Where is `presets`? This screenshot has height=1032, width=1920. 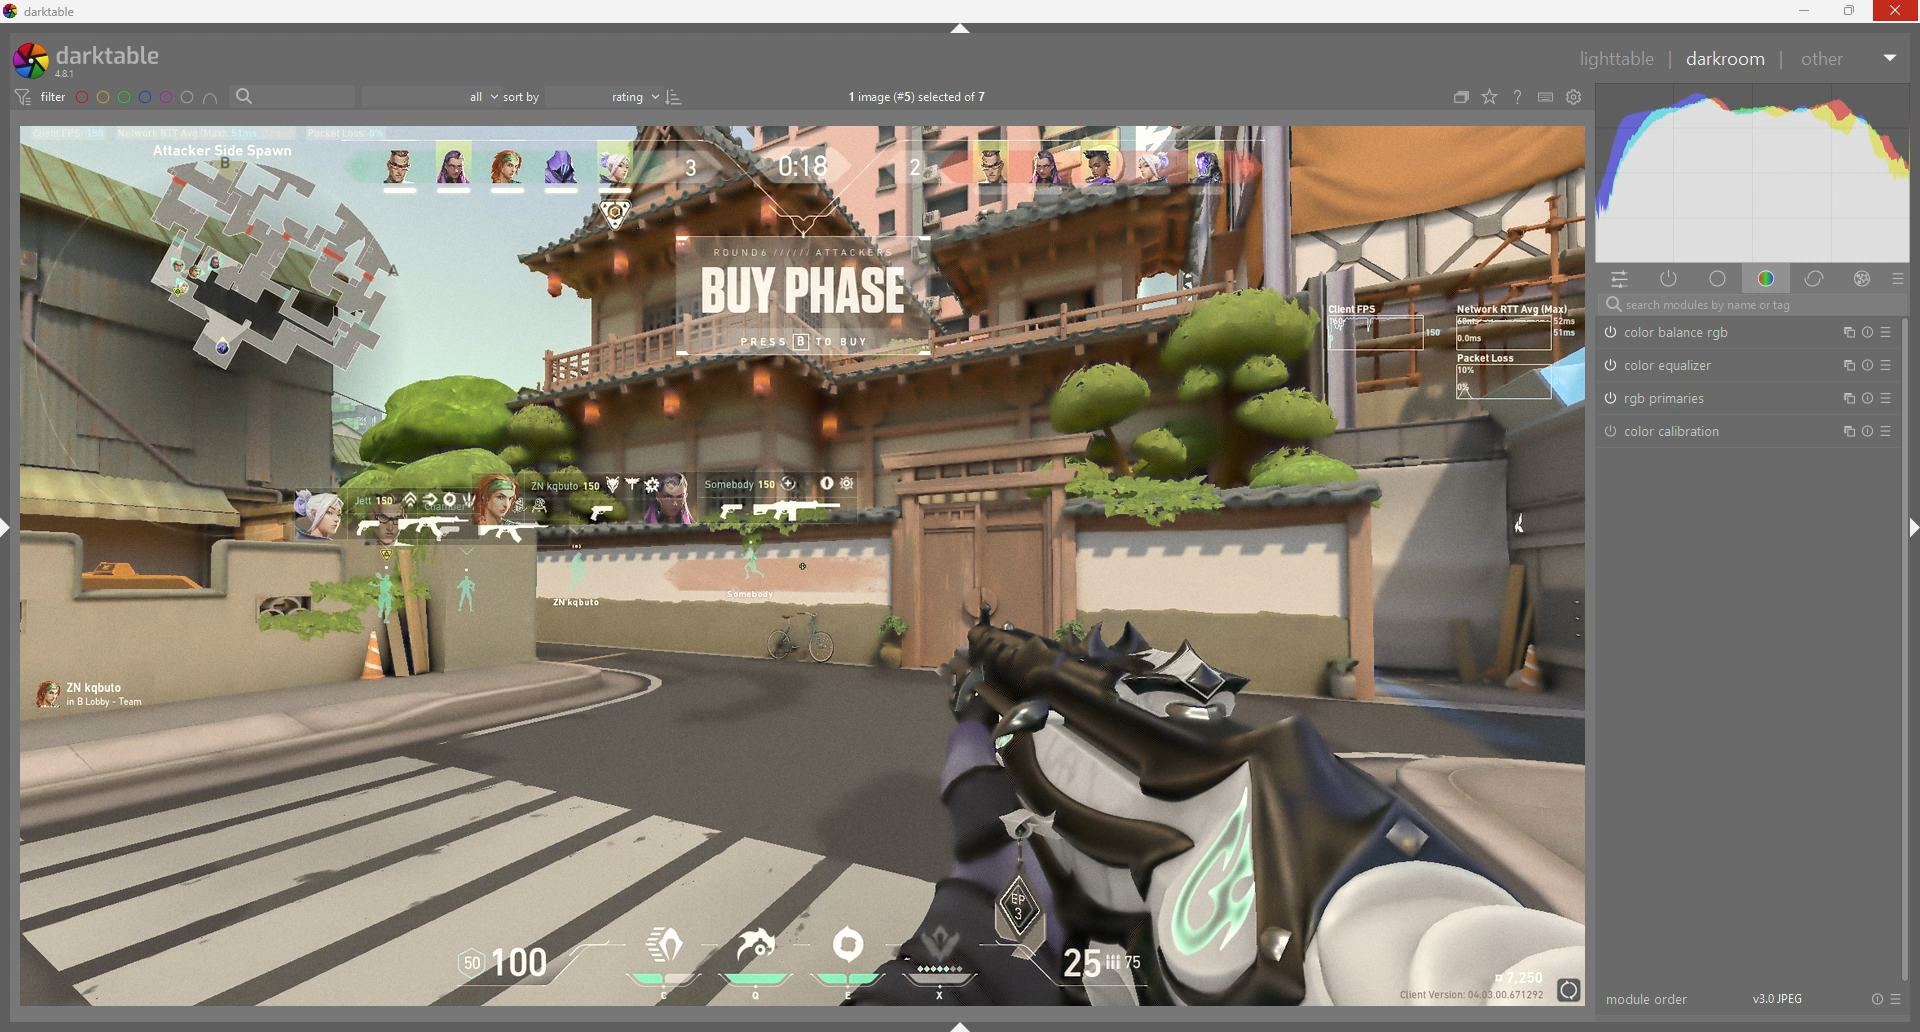
presets is located at coordinates (1887, 332).